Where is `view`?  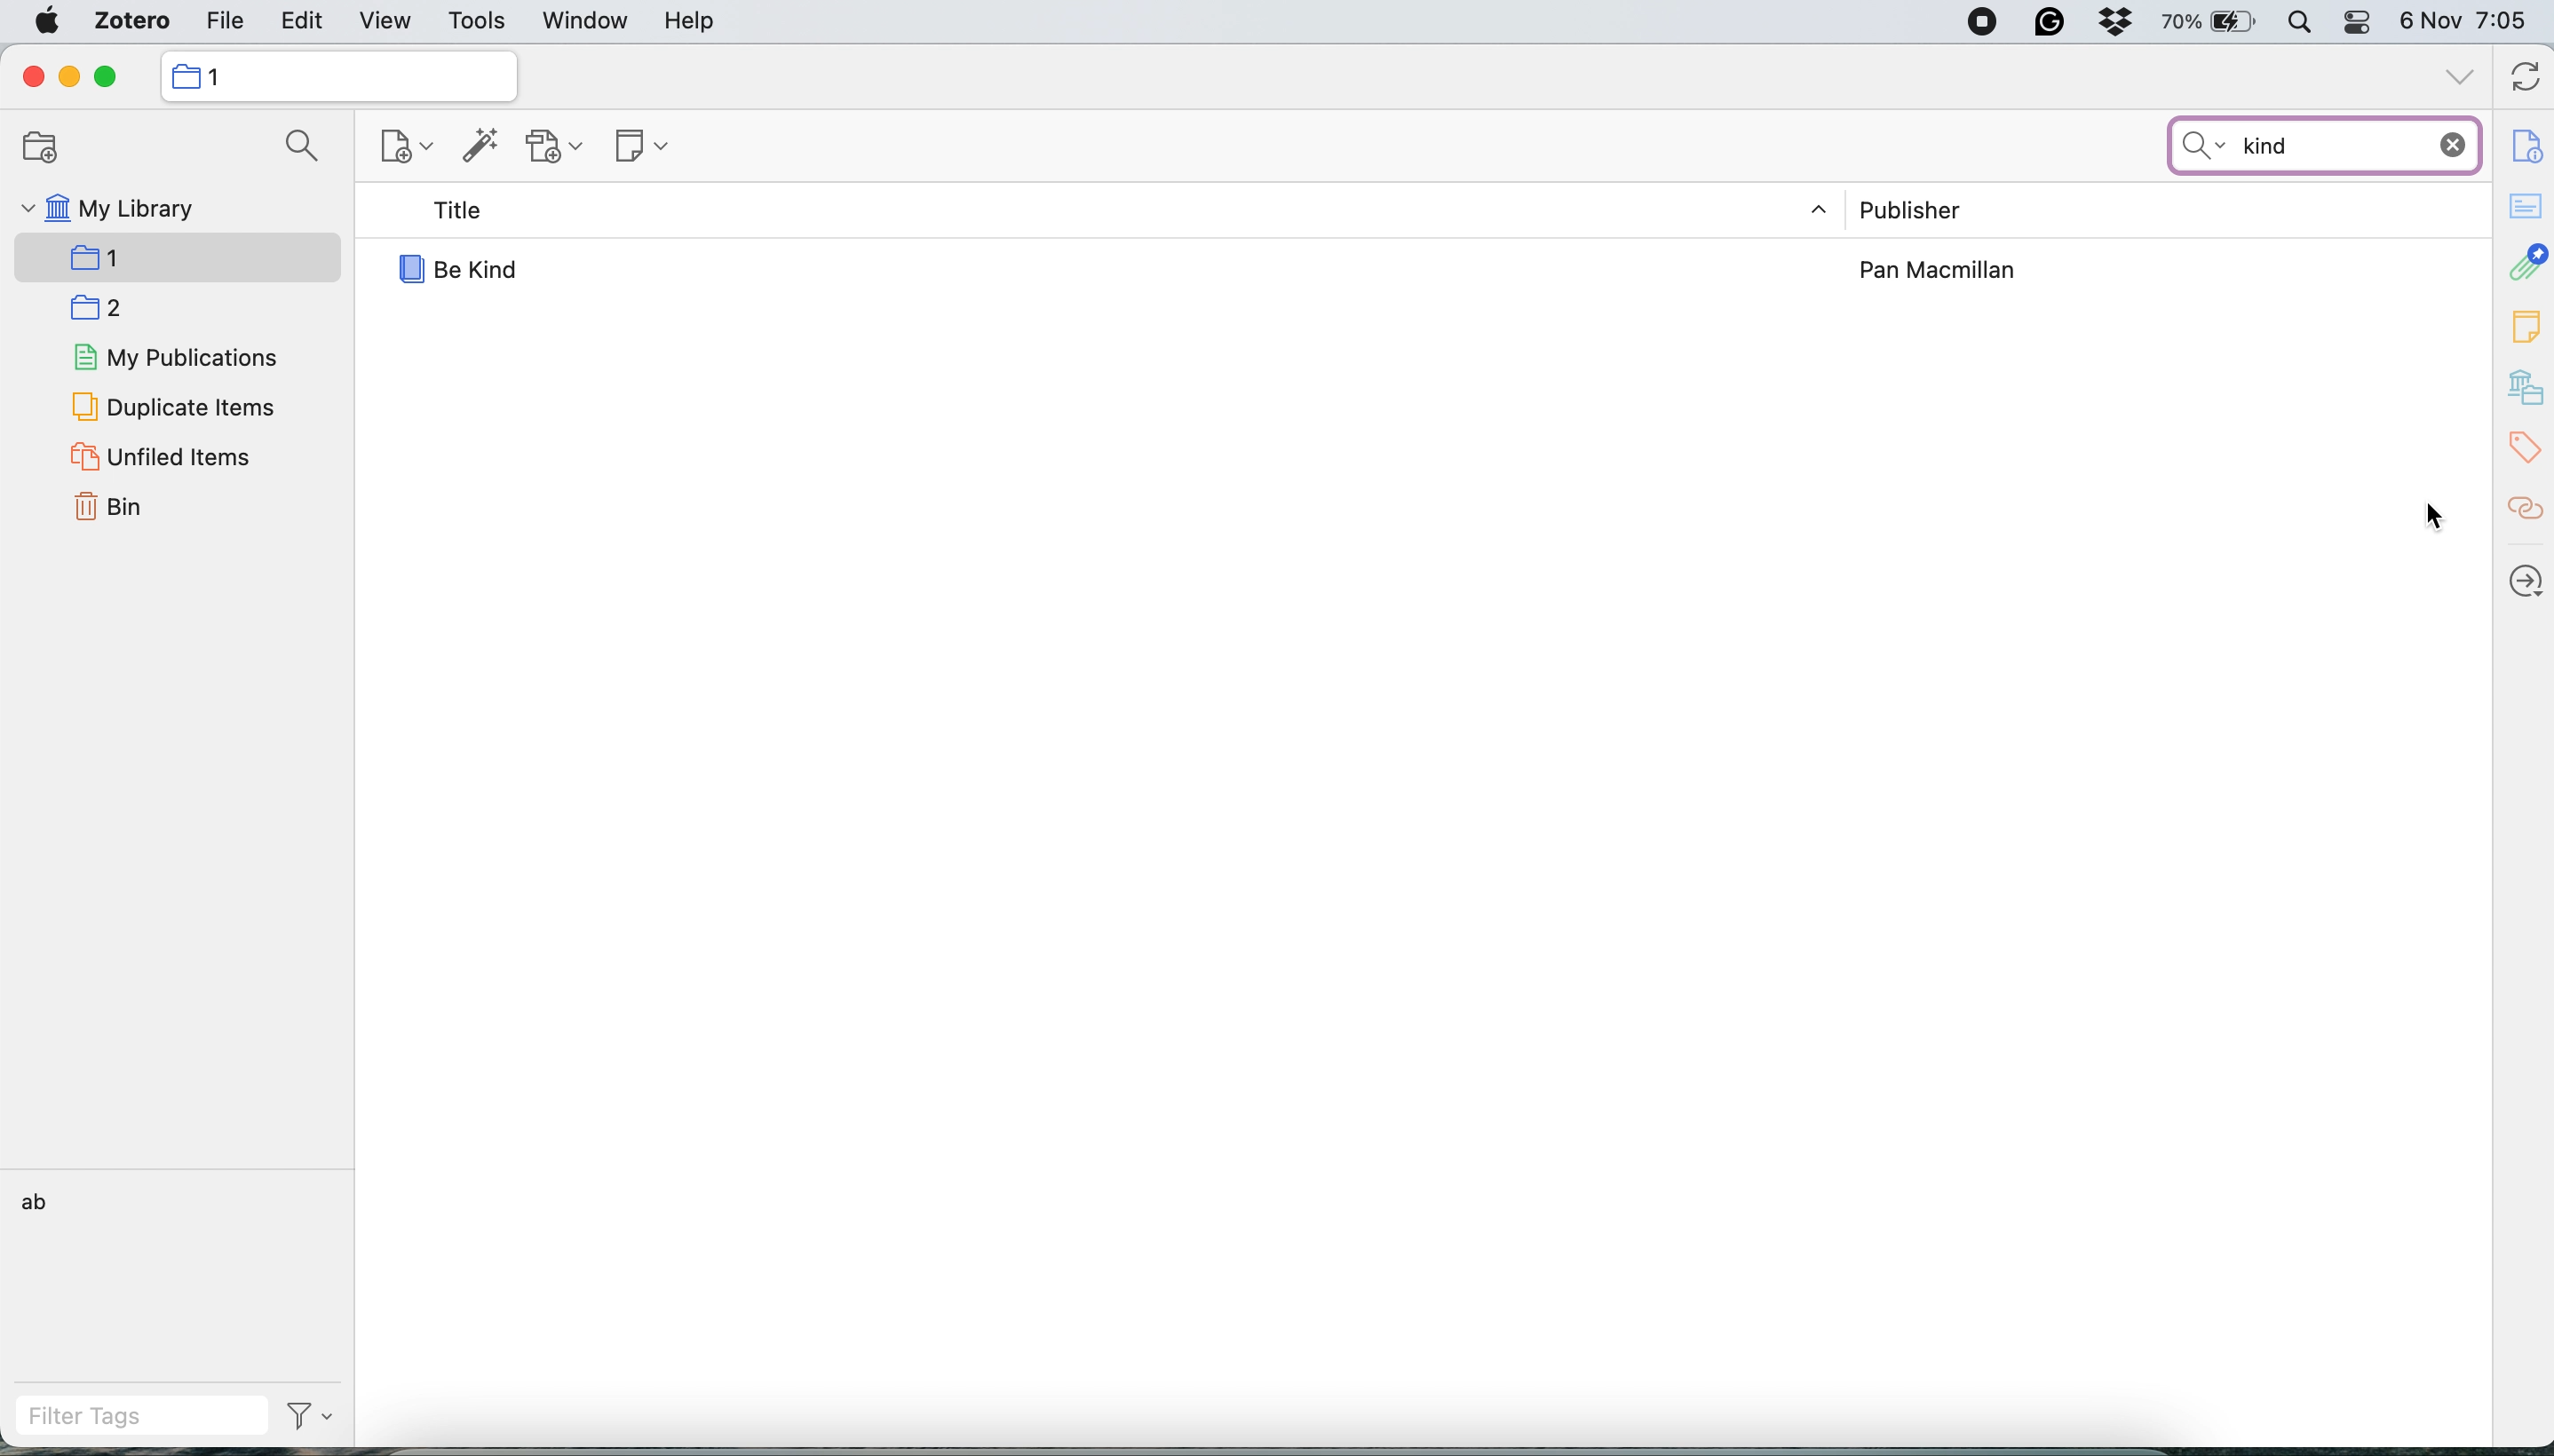
view is located at coordinates (387, 20).